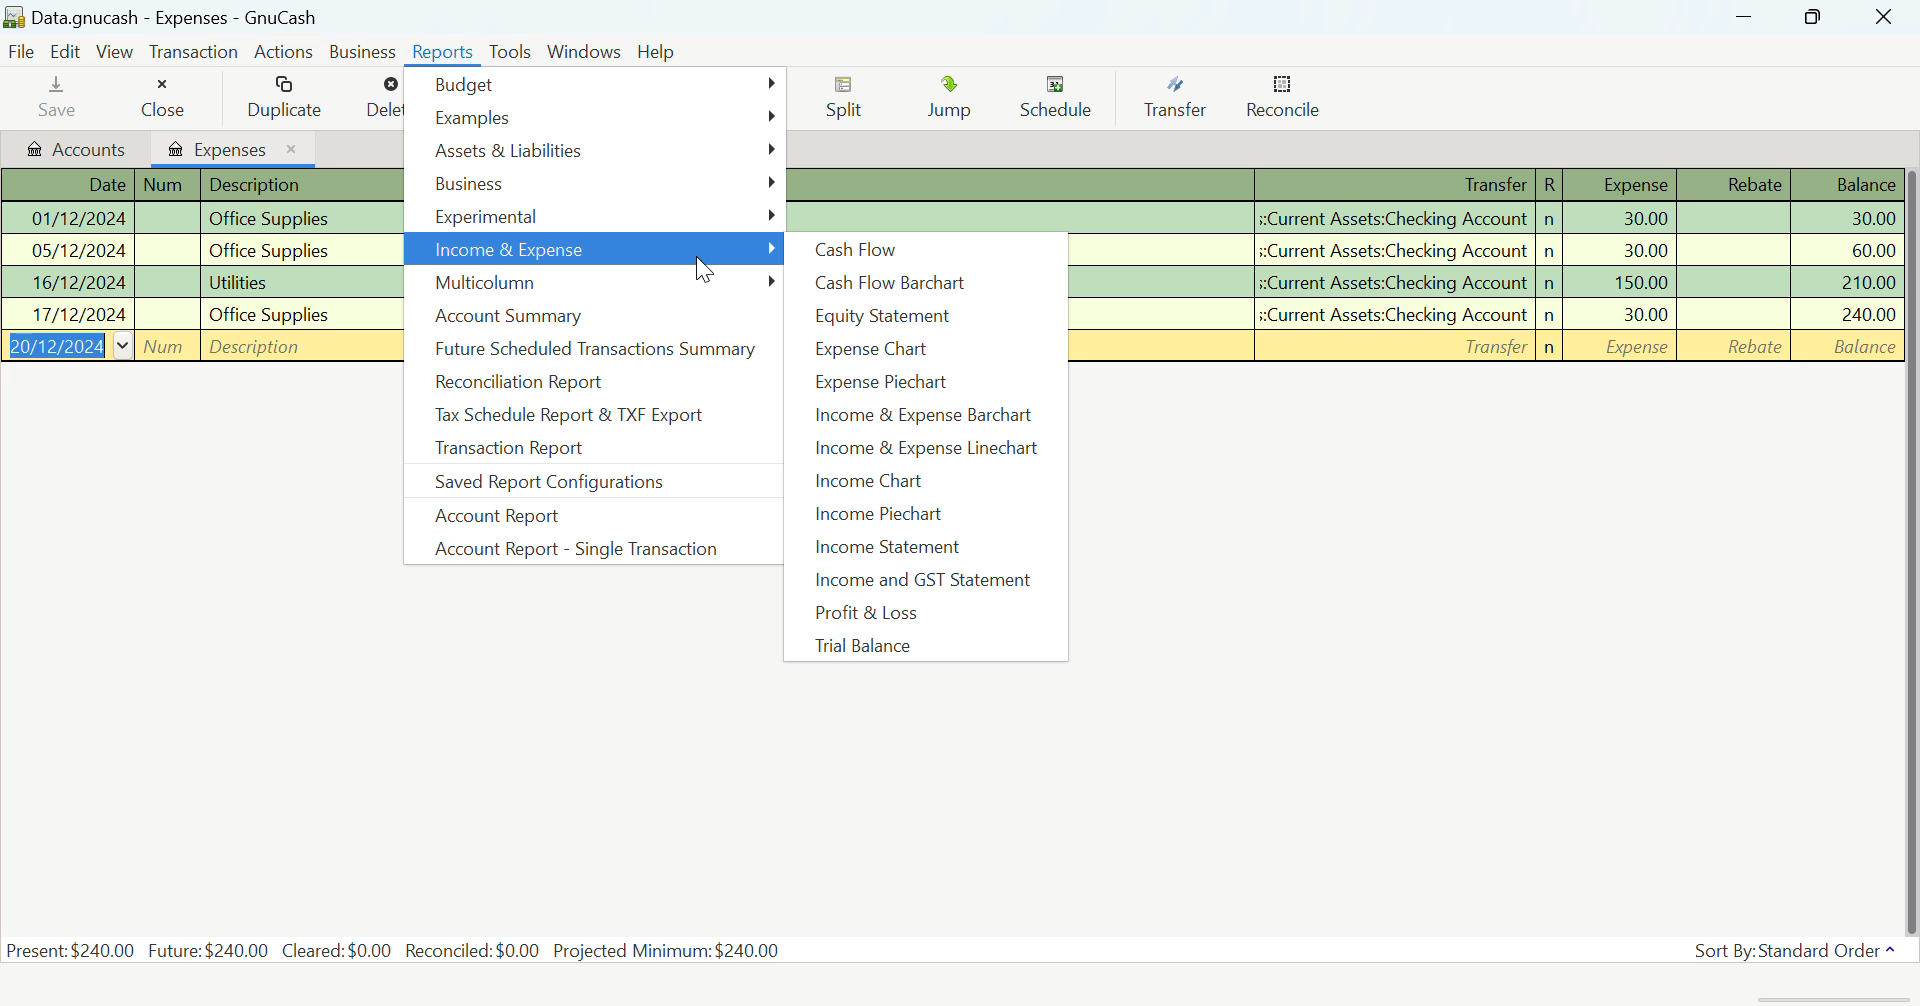 This screenshot has height=1006, width=1920. I want to click on Profit & Loss, so click(924, 612).